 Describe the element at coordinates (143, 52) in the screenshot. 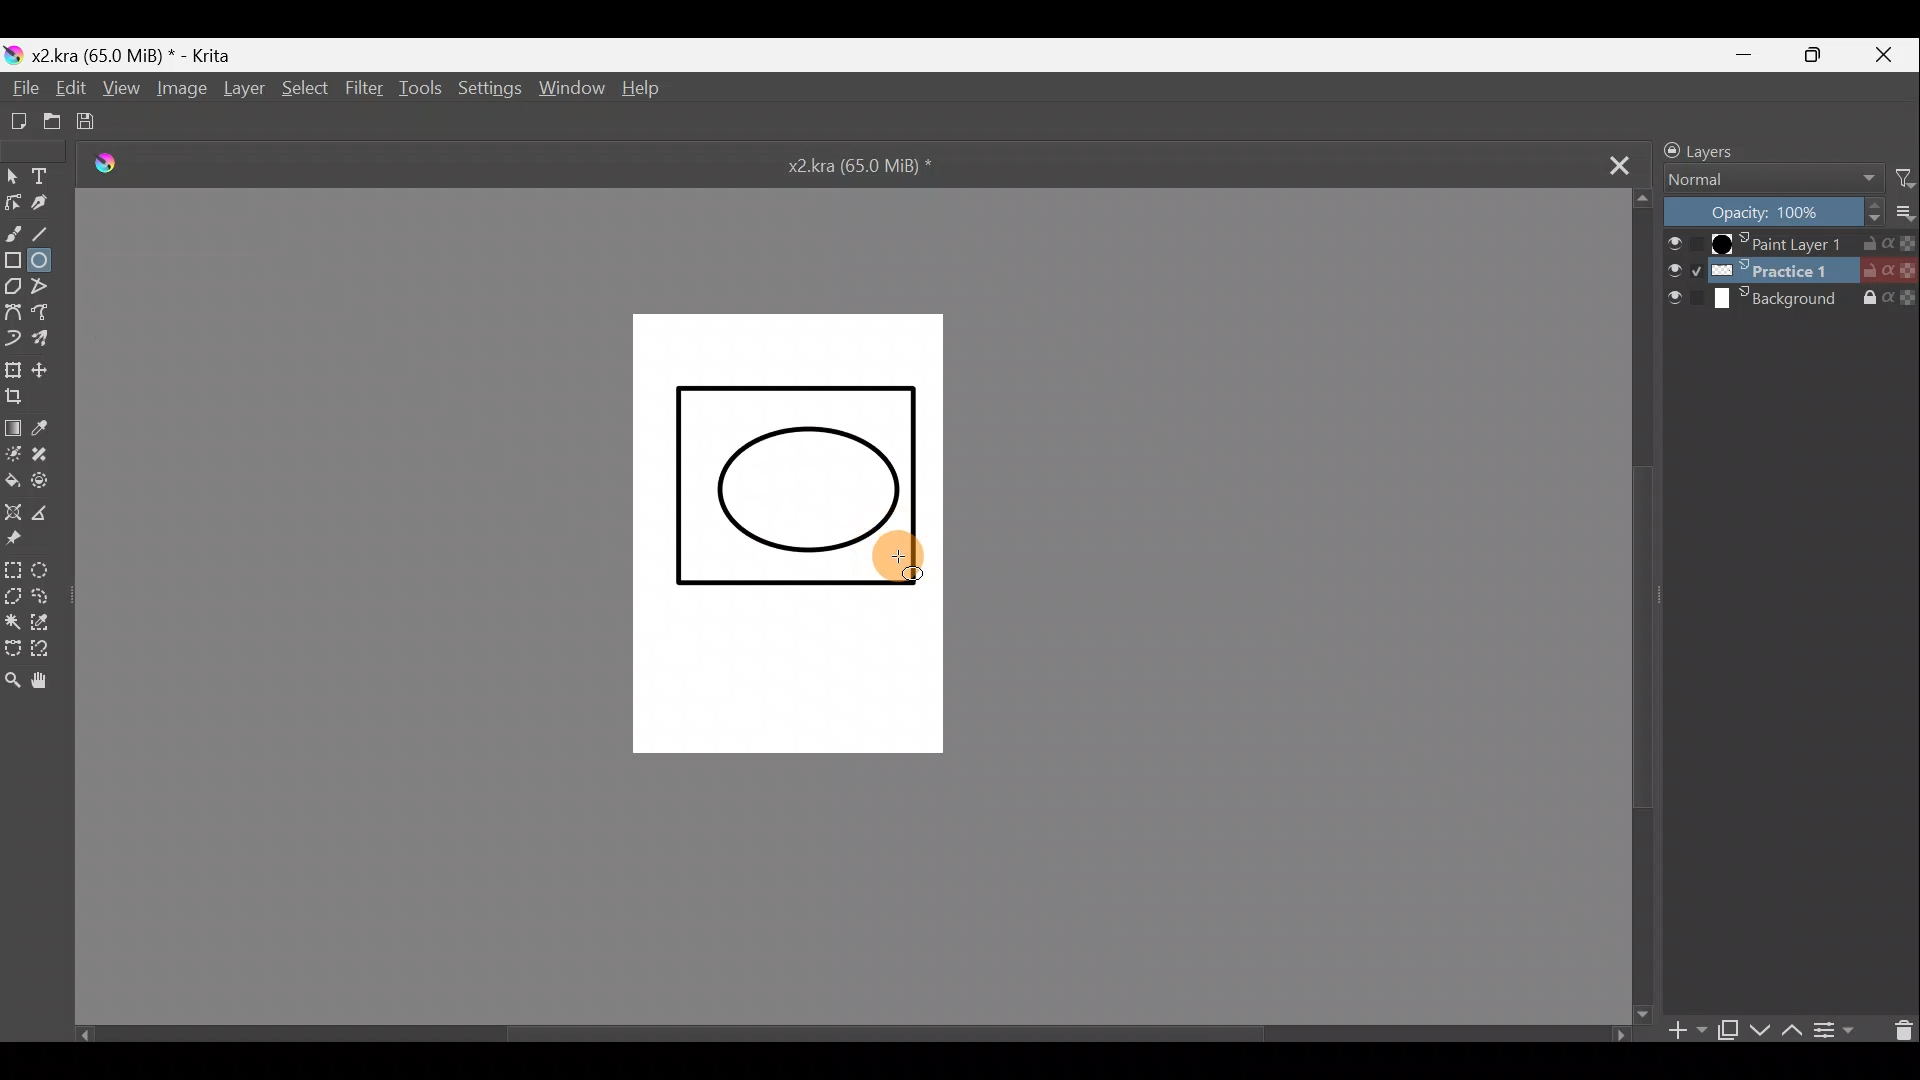

I see `x2.kra (65.0 MiB) * - Krita` at that location.